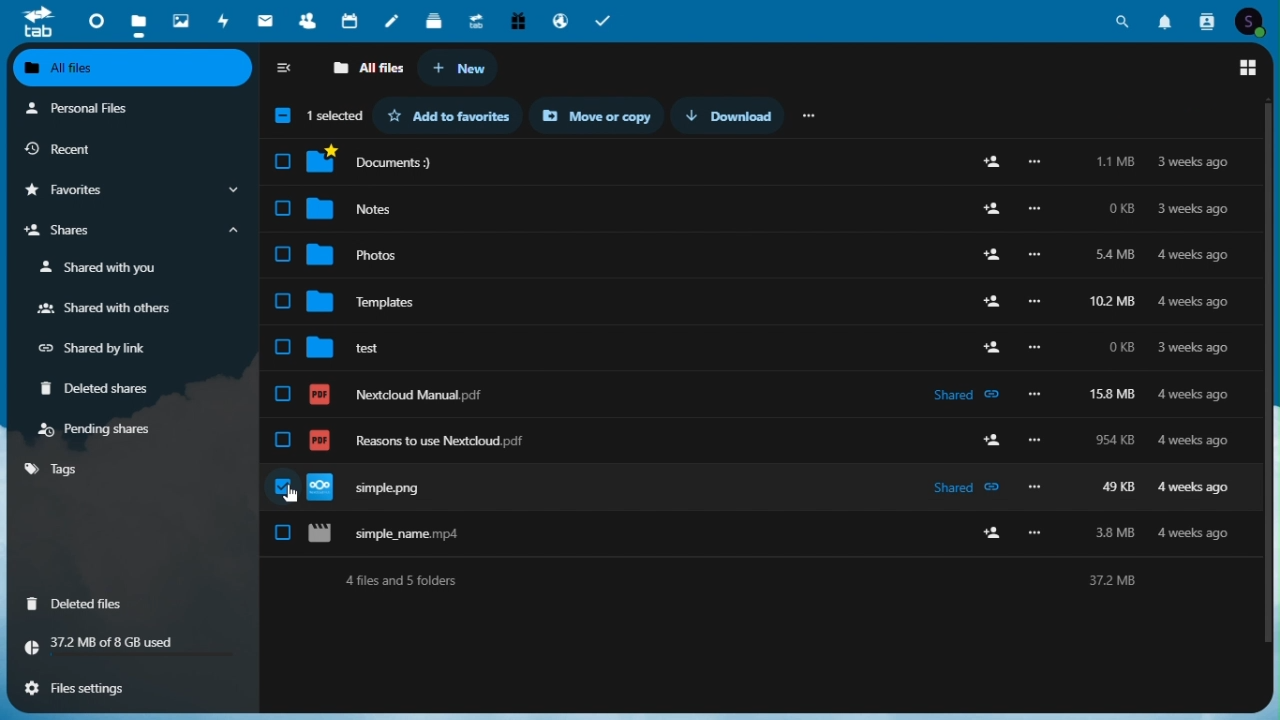 Image resolution: width=1280 pixels, height=720 pixels. What do you see at coordinates (760, 339) in the screenshot?
I see `Test 0KB  3weeks ago` at bounding box center [760, 339].